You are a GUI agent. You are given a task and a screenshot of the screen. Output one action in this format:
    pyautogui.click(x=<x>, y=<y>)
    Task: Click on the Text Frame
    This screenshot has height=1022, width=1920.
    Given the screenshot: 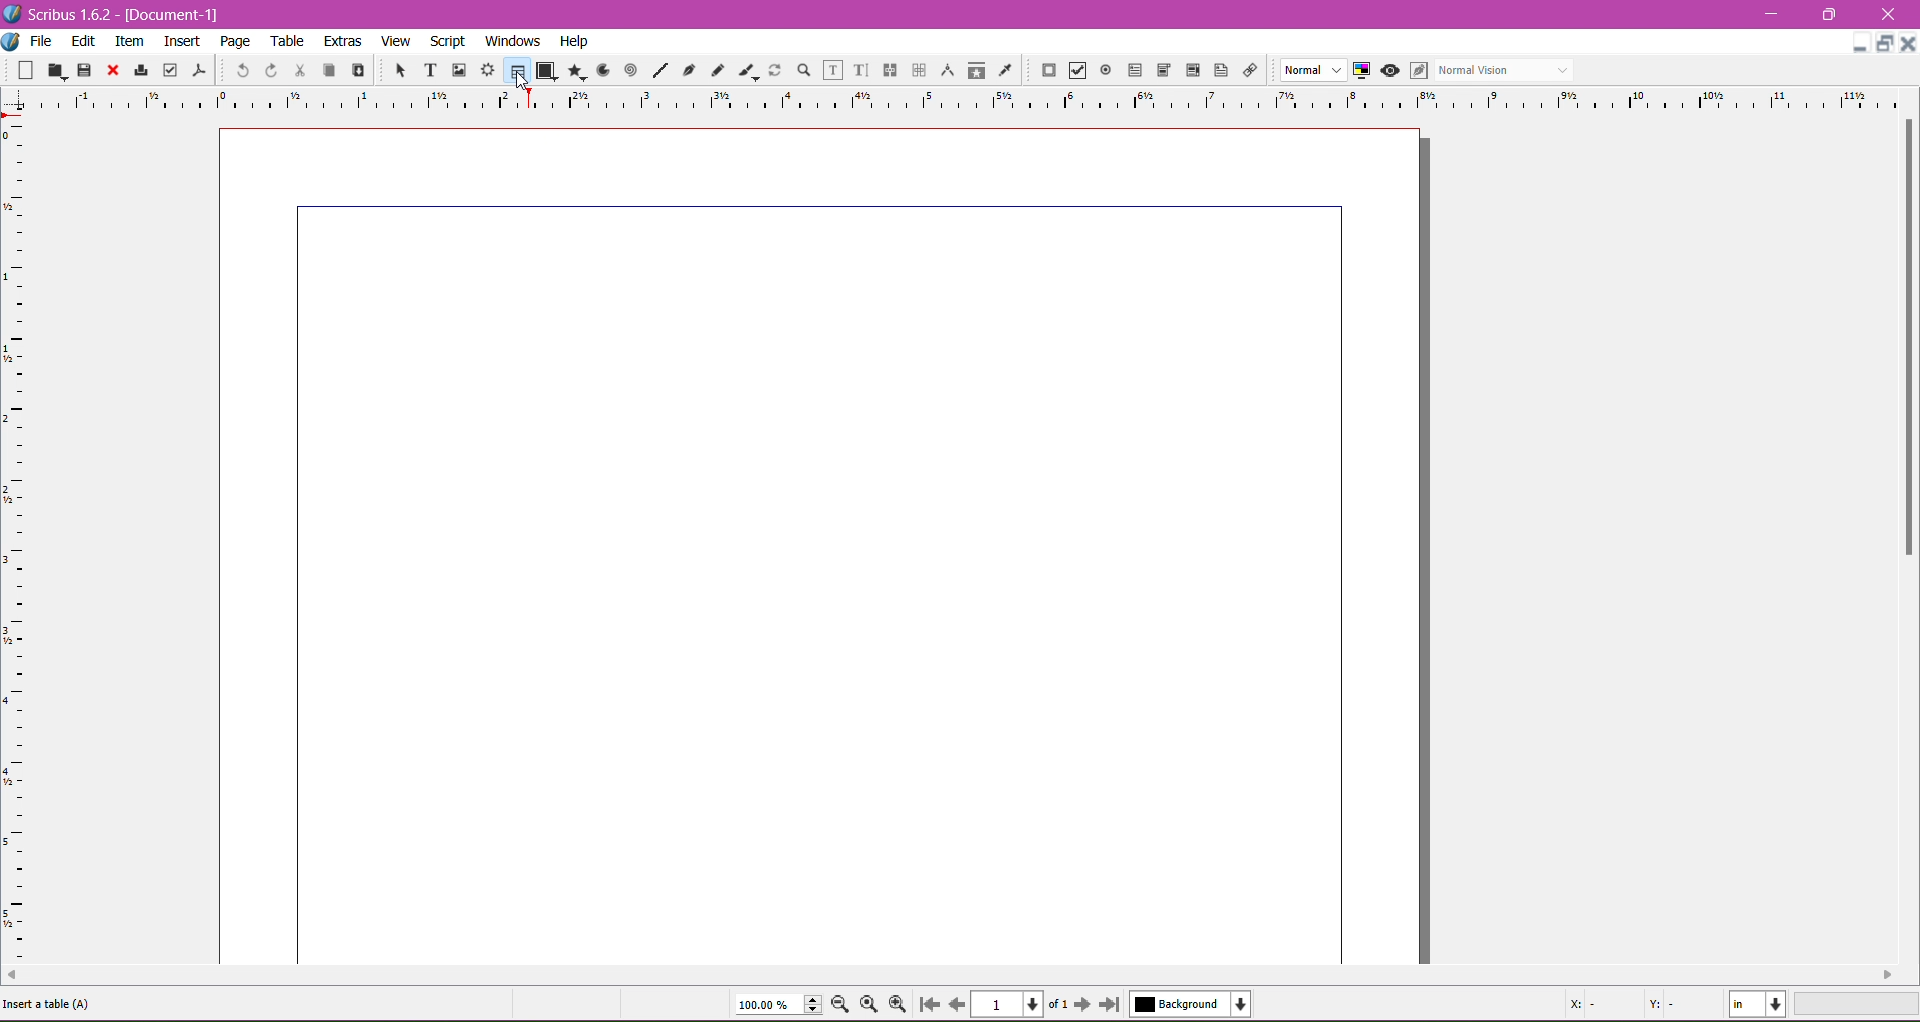 What is the action you would take?
    pyautogui.click(x=425, y=70)
    